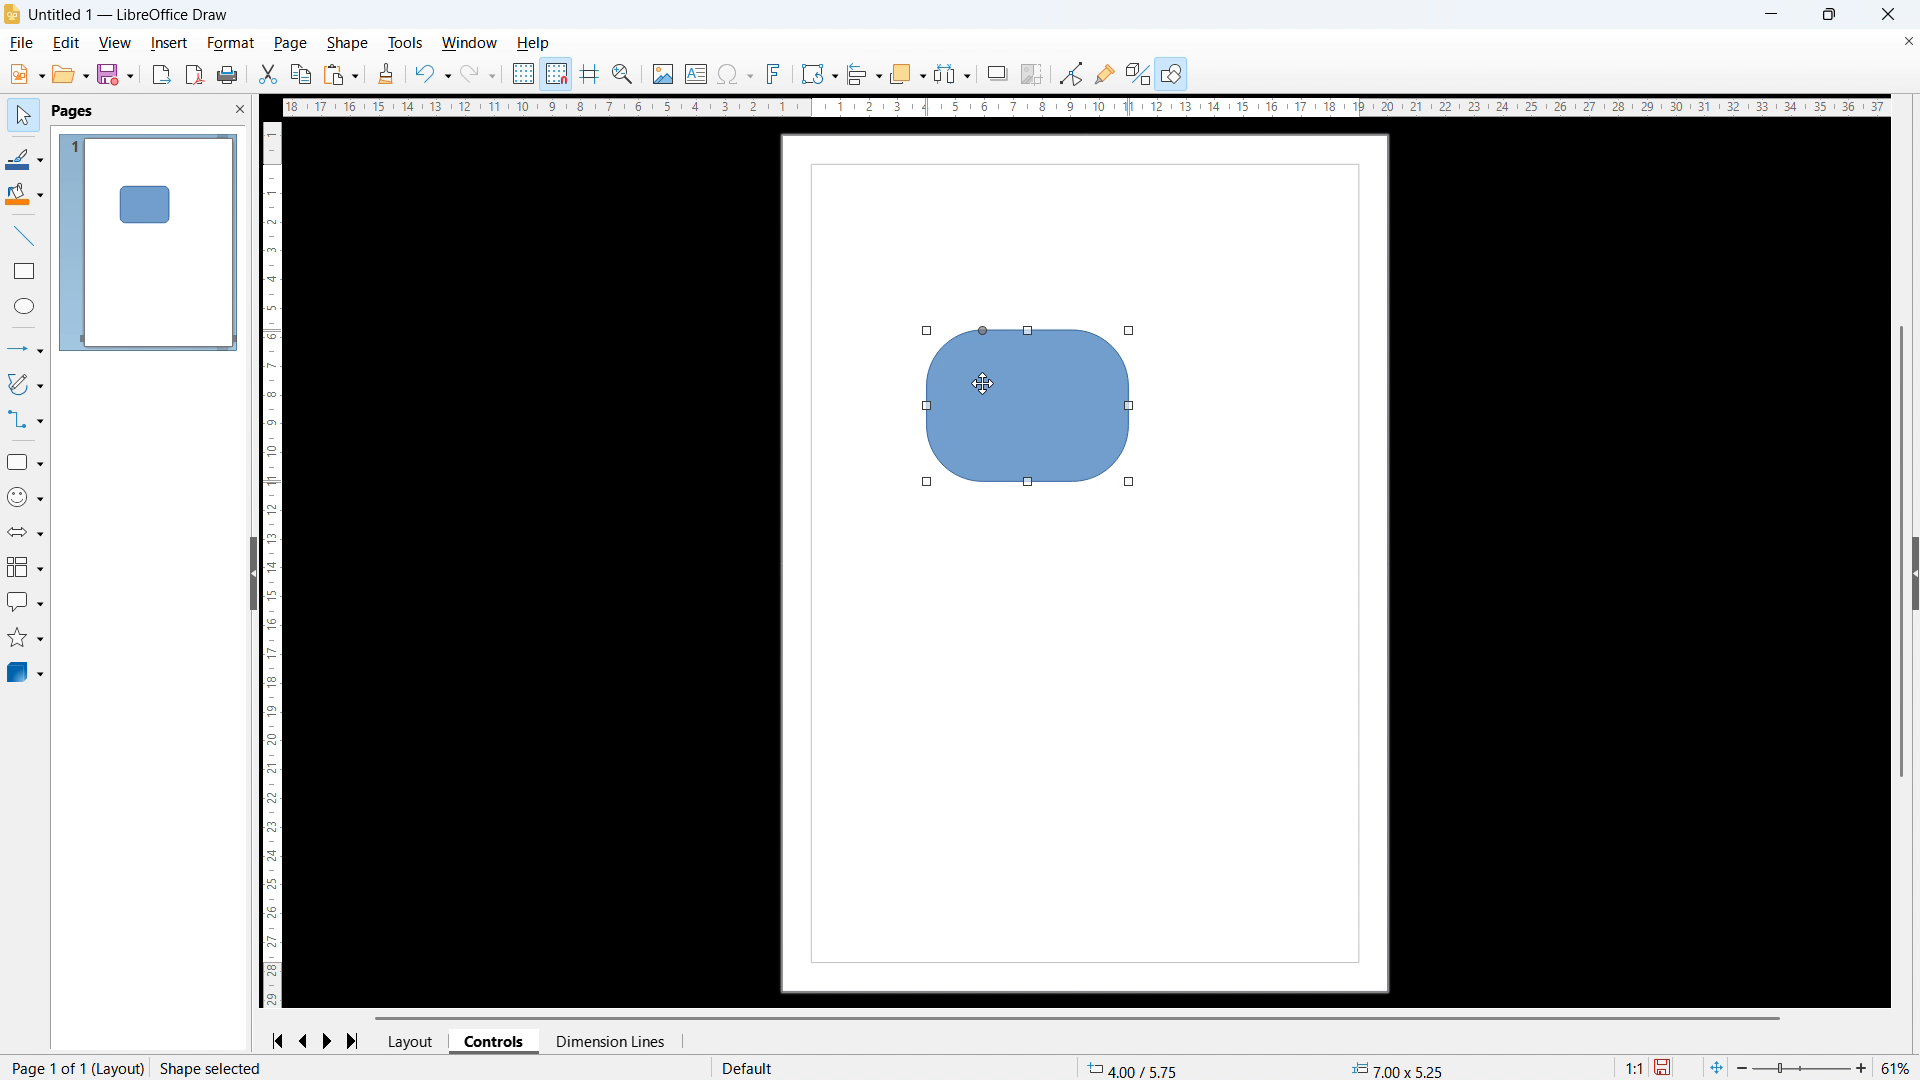 Image resolution: width=1920 pixels, height=1080 pixels. I want to click on Insert font work text , so click(774, 73).